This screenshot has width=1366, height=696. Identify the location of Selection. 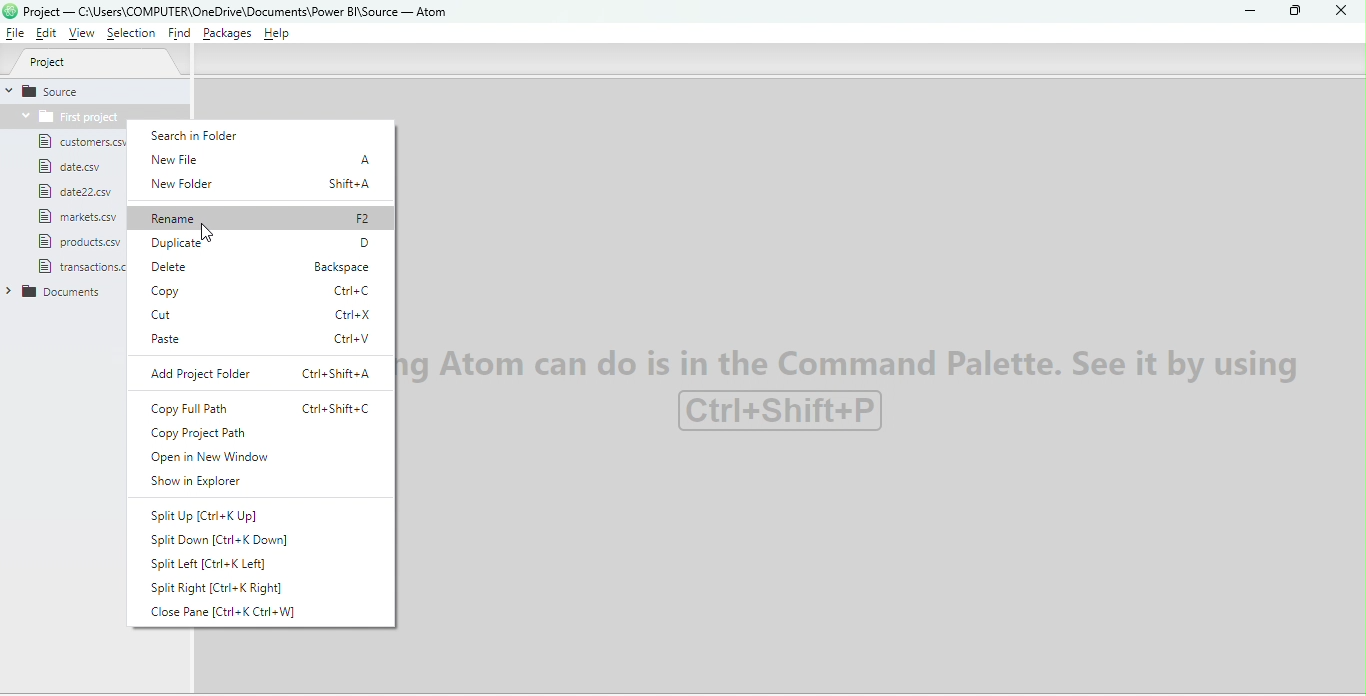
(134, 36).